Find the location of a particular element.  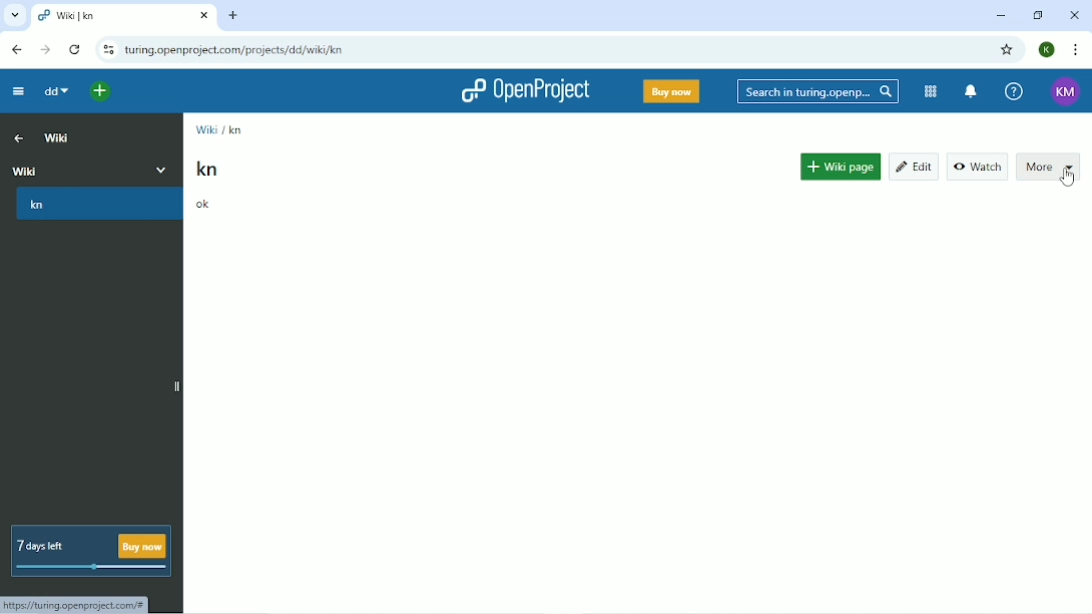

kn is located at coordinates (208, 169).